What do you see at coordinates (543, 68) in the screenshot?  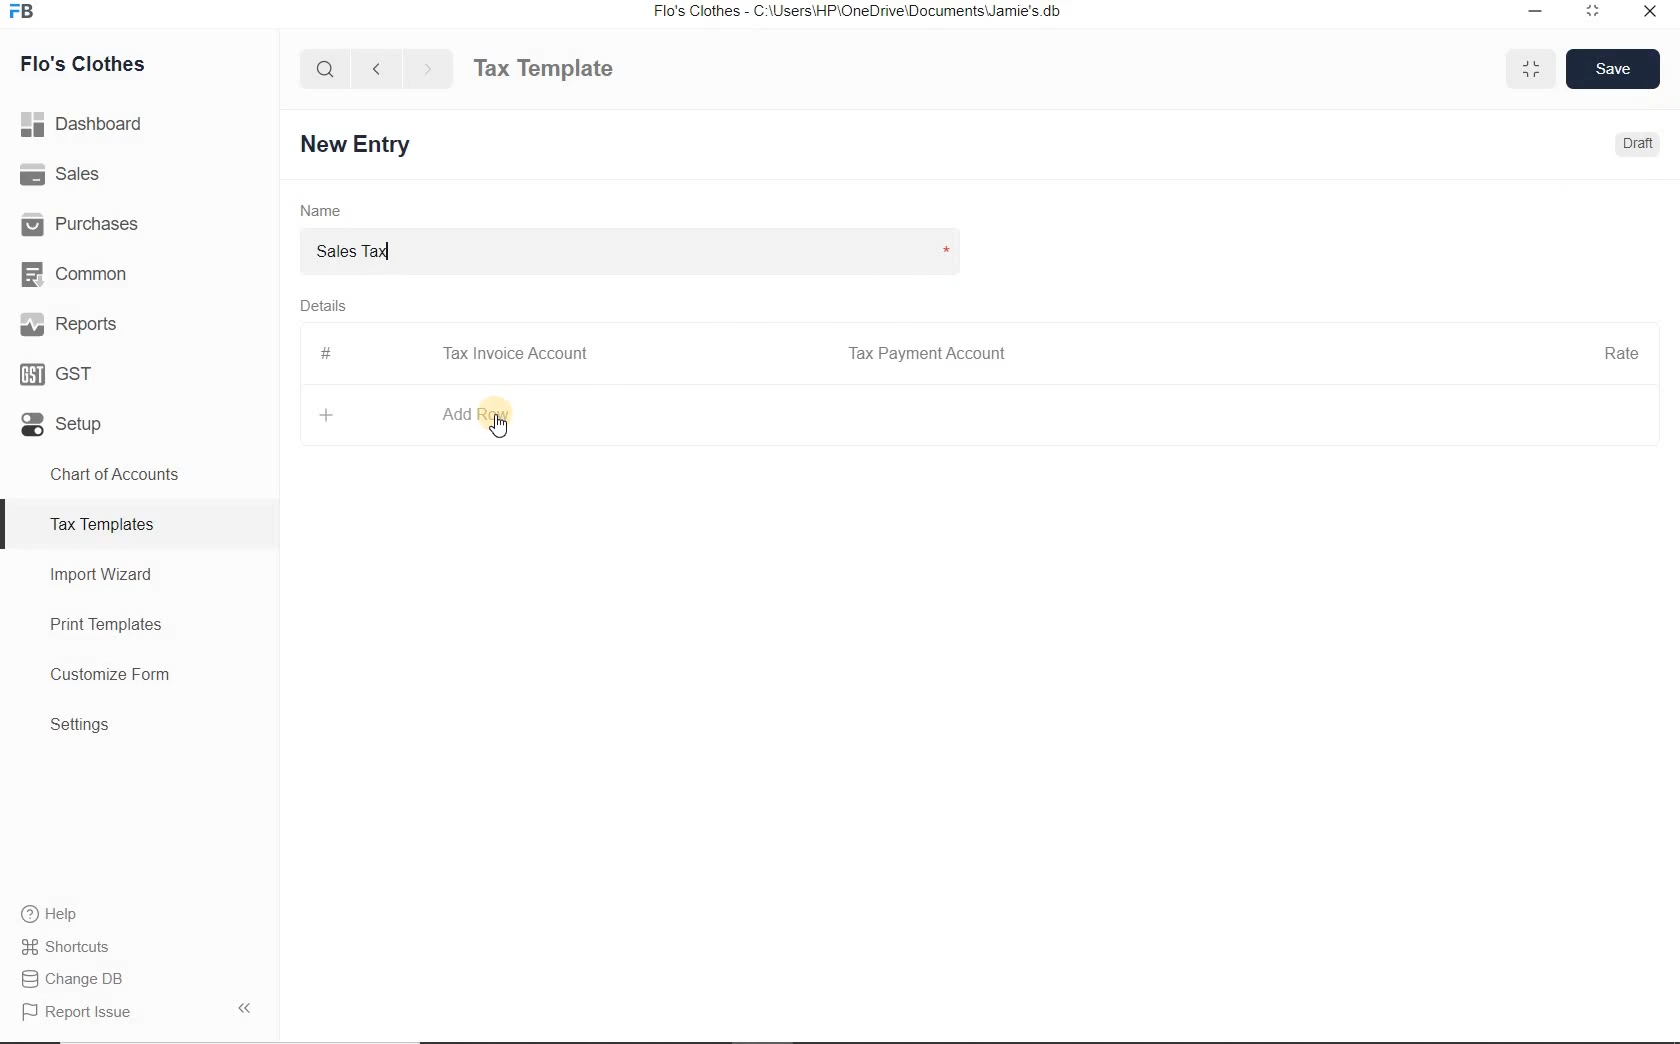 I see `Tax Template` at bounding box center [543, 68].